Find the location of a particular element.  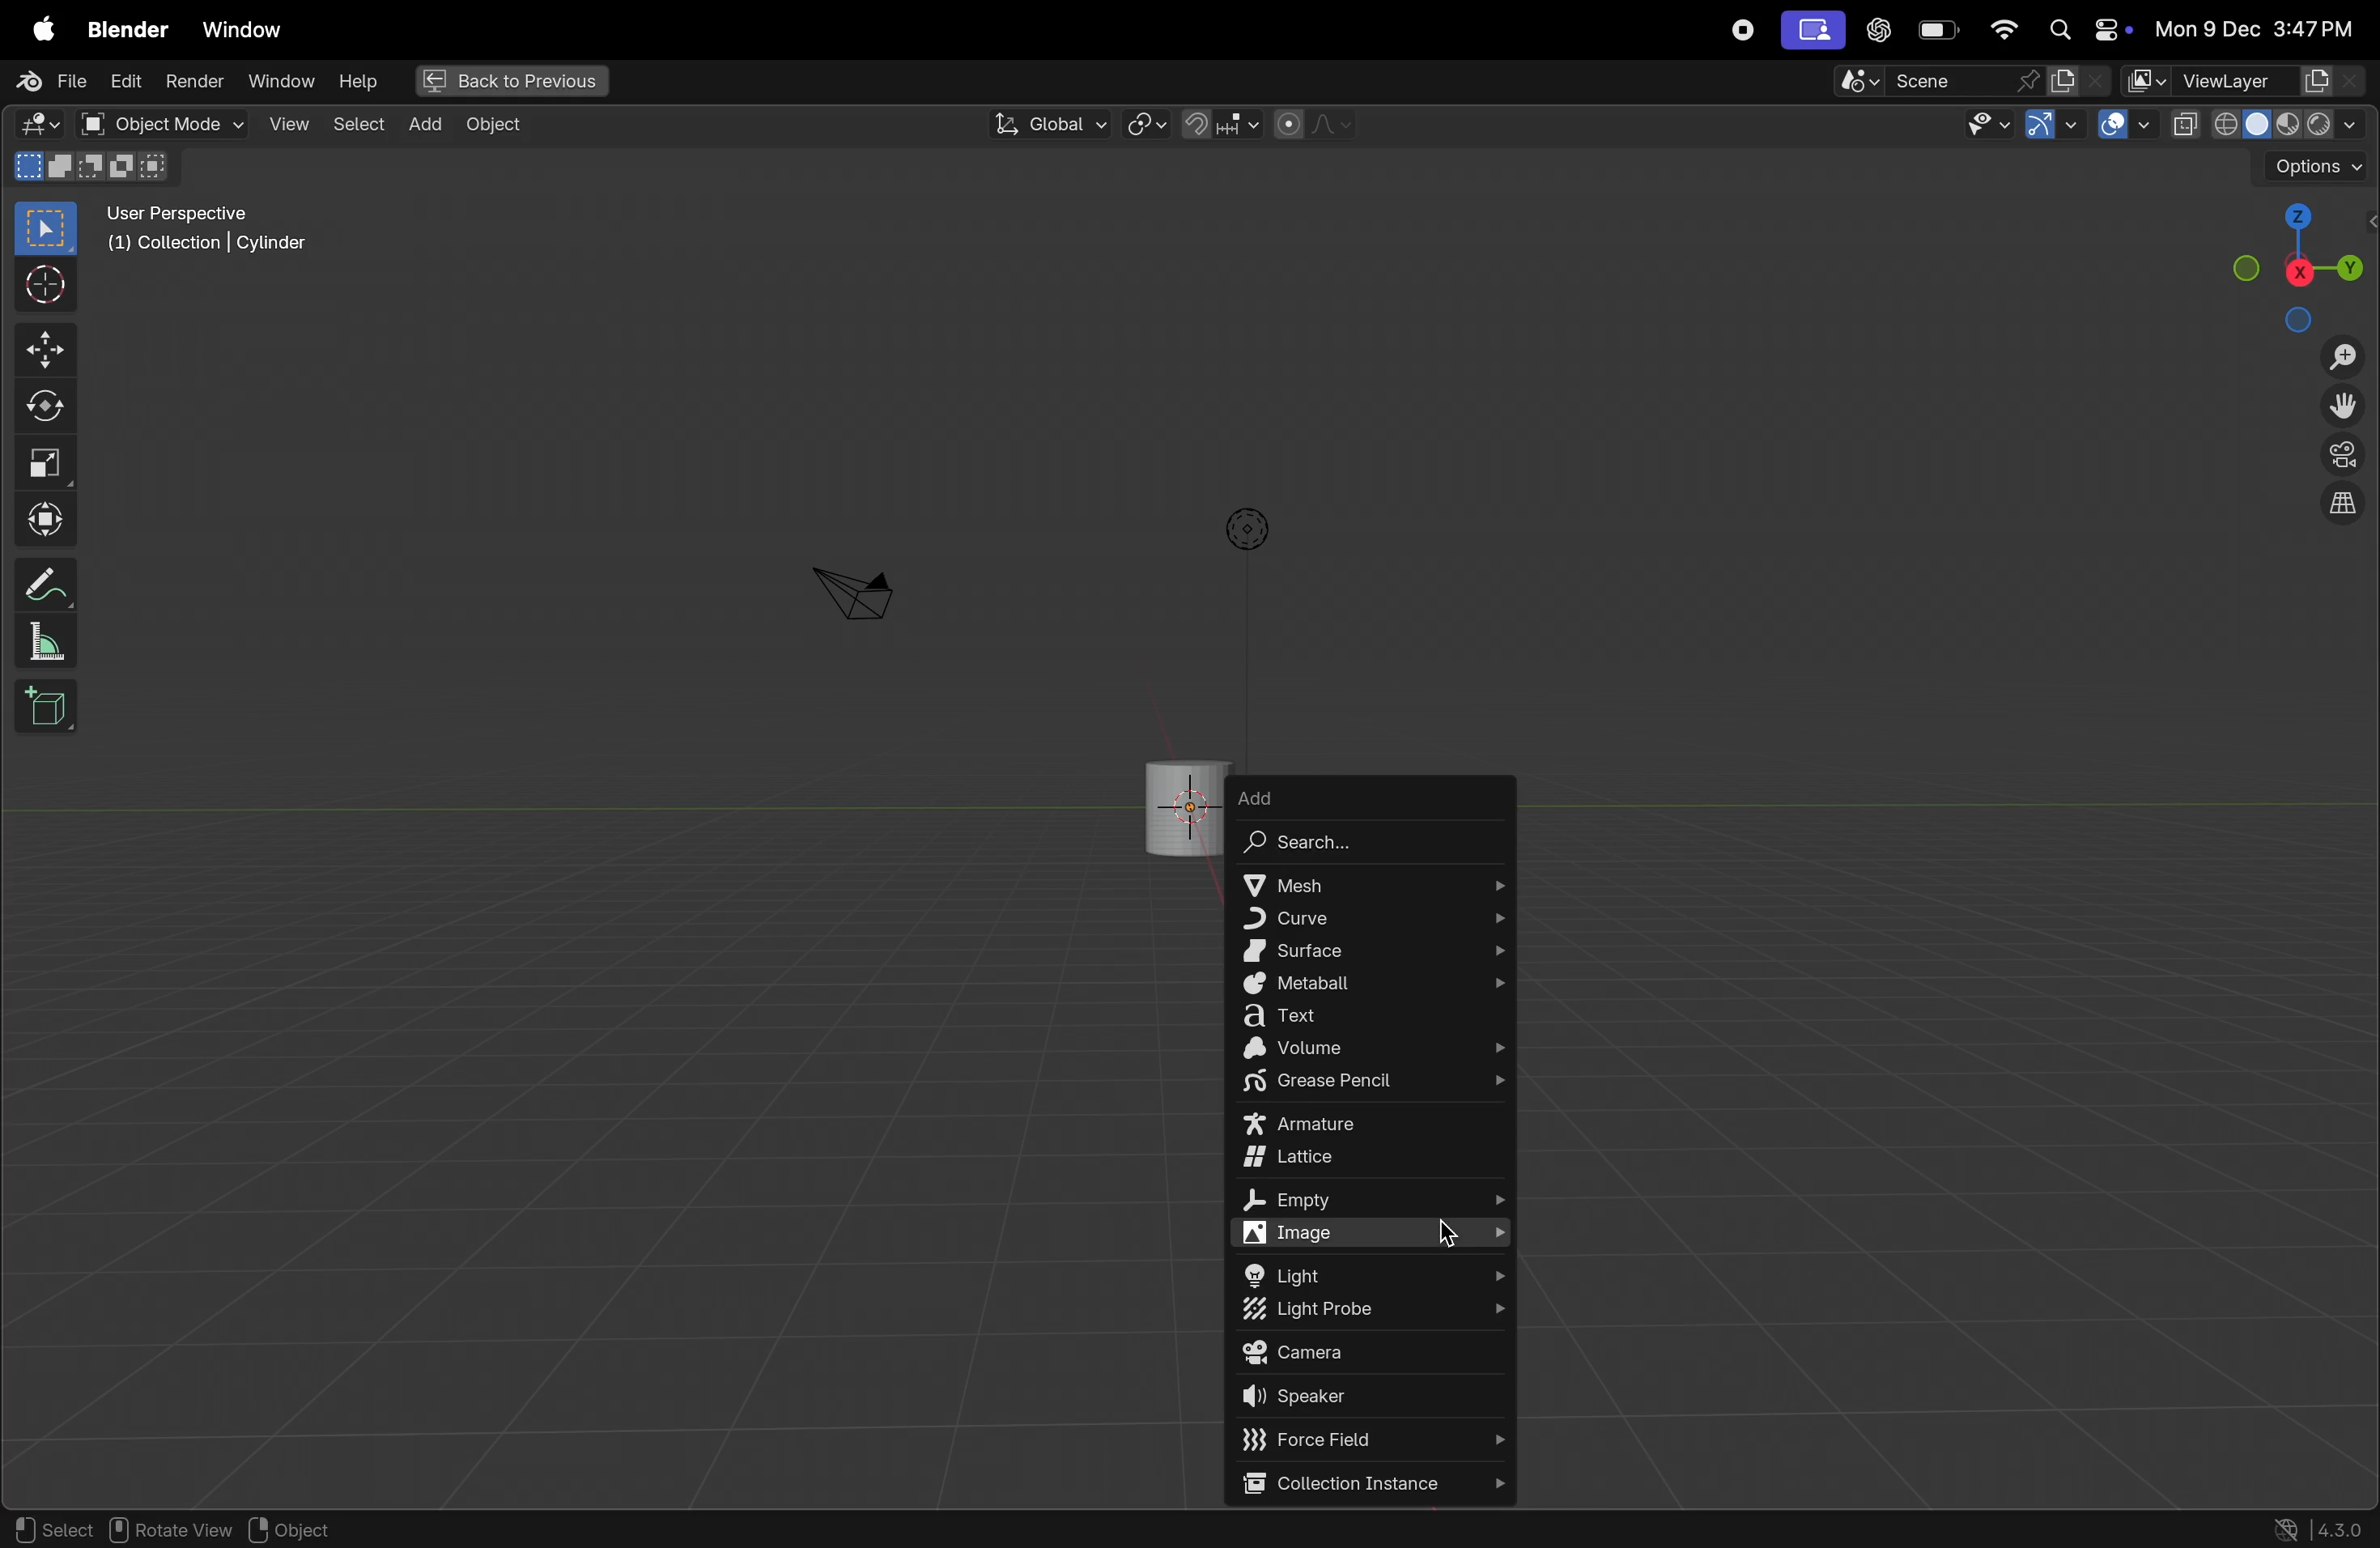

test is located at coordinates (1375, 1018).